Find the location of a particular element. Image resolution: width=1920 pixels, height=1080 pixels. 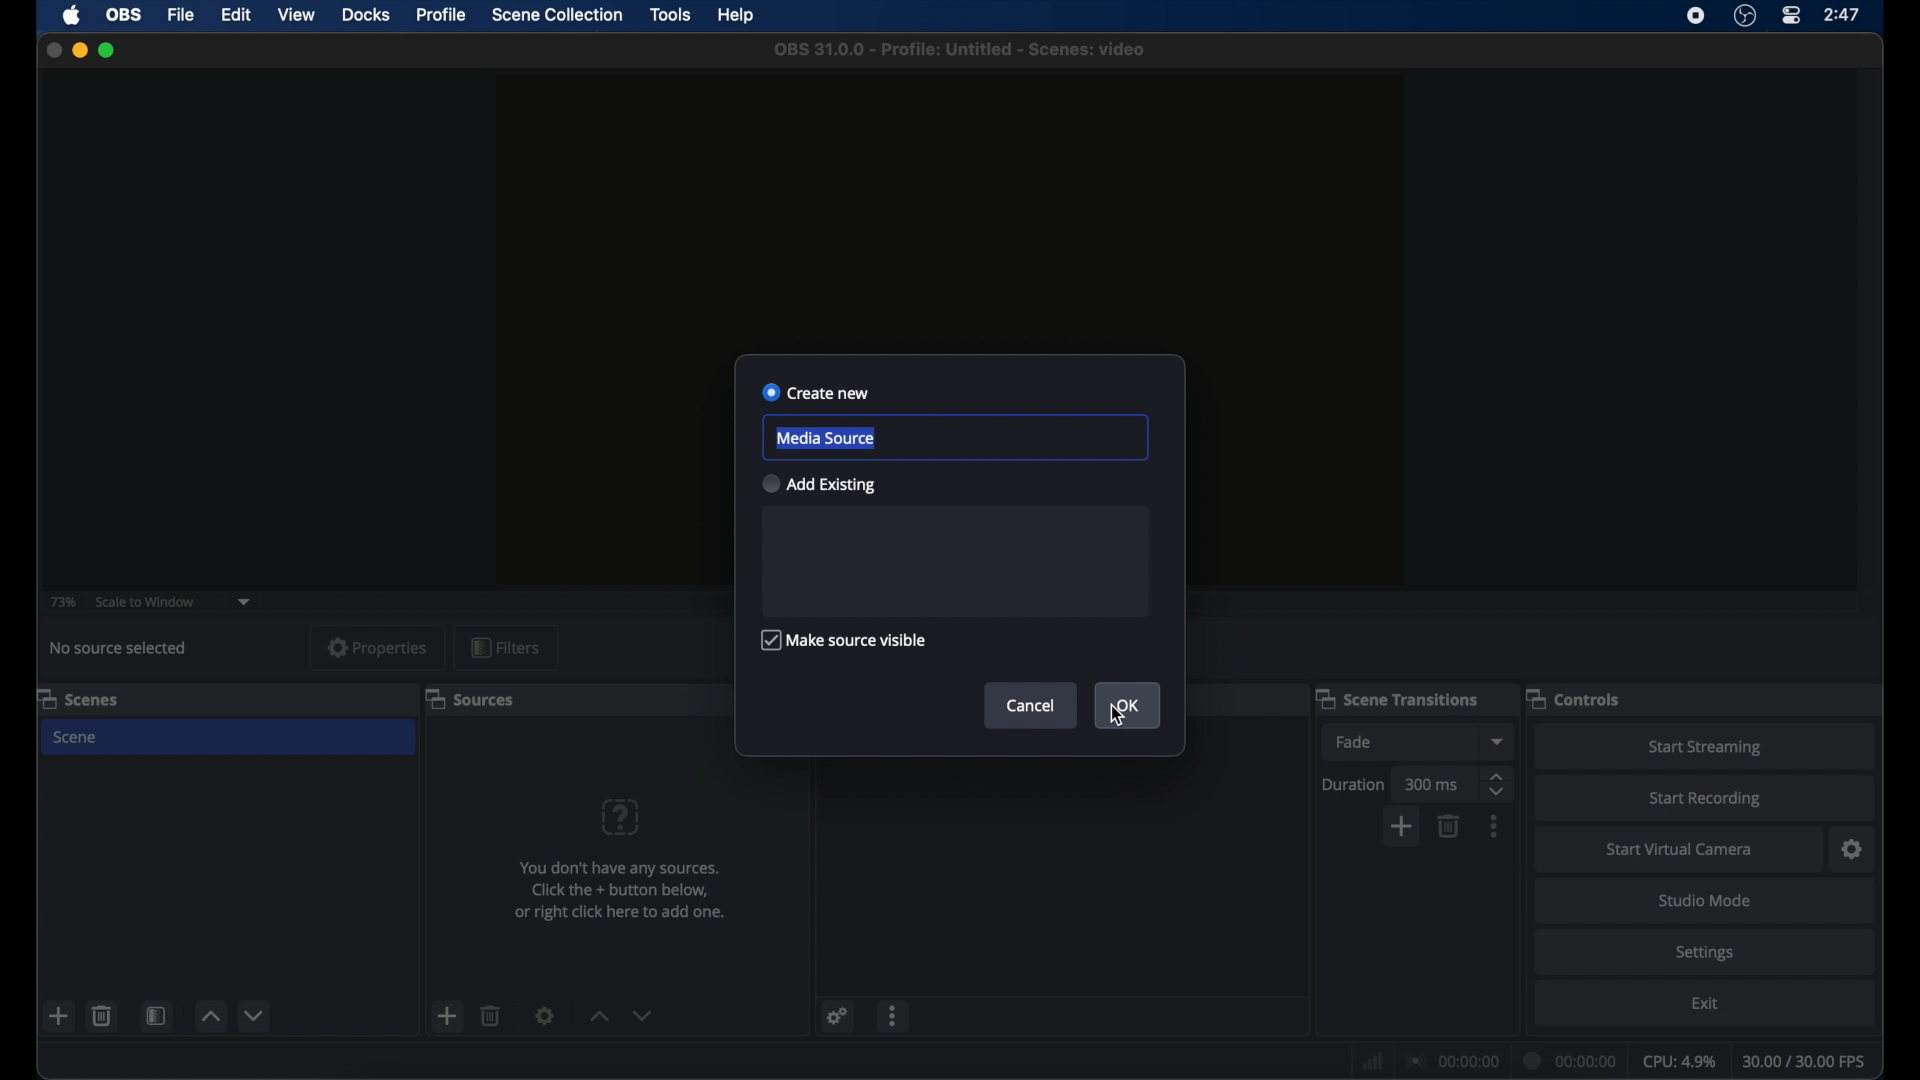

increment button is located at coordinates (210, 1016).